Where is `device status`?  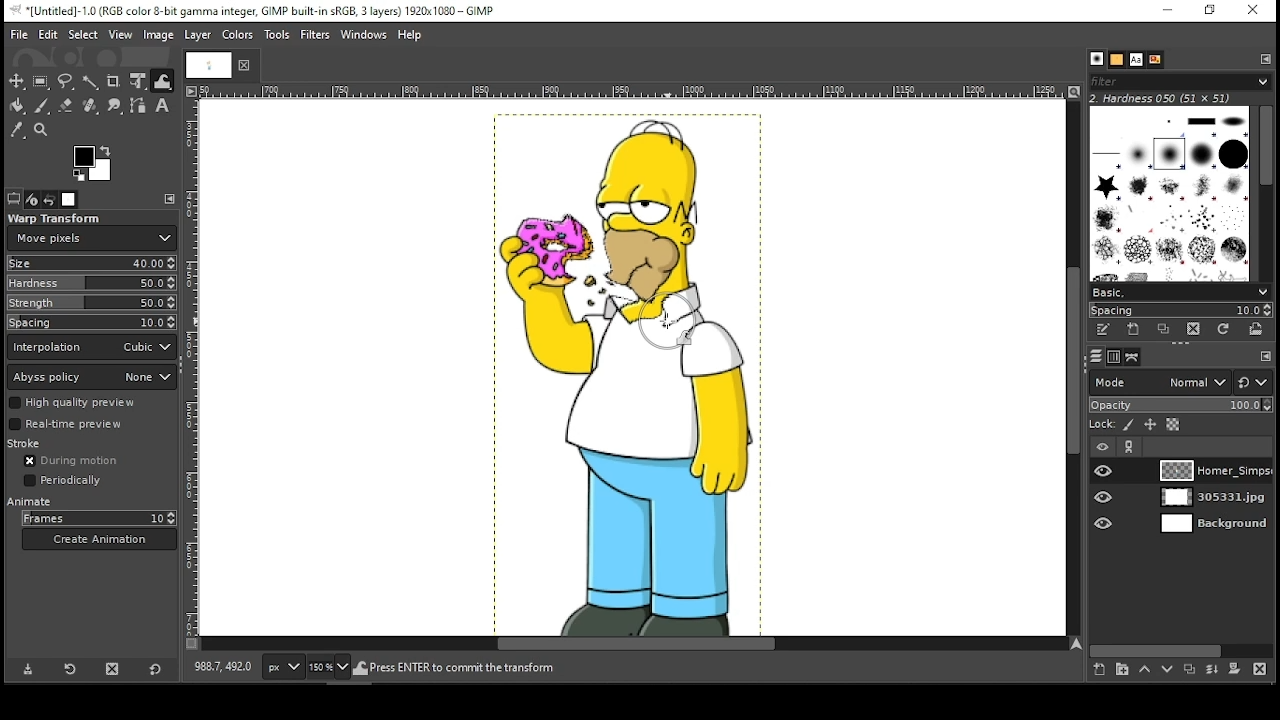 device status is located at coordinates (33, 200).